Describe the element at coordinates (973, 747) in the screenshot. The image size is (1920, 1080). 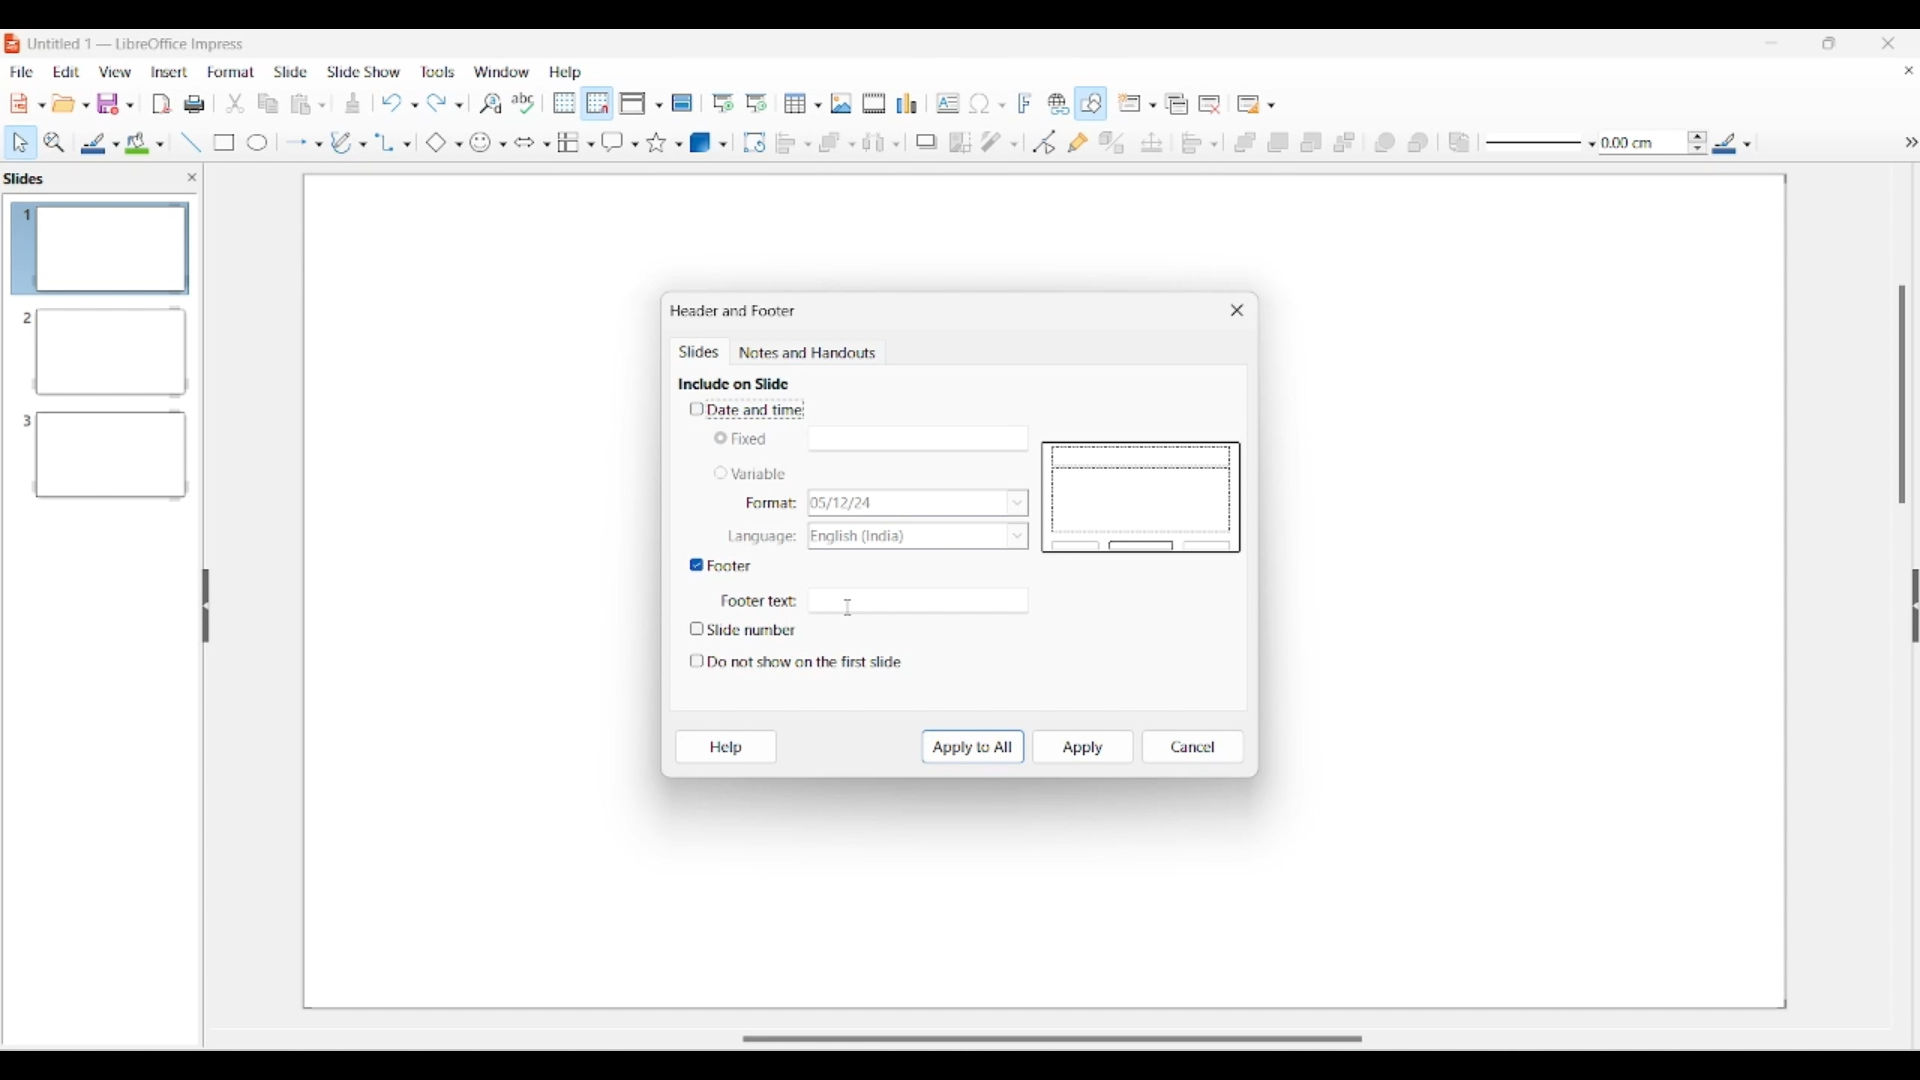
I see `Apply to all slides` at that location.